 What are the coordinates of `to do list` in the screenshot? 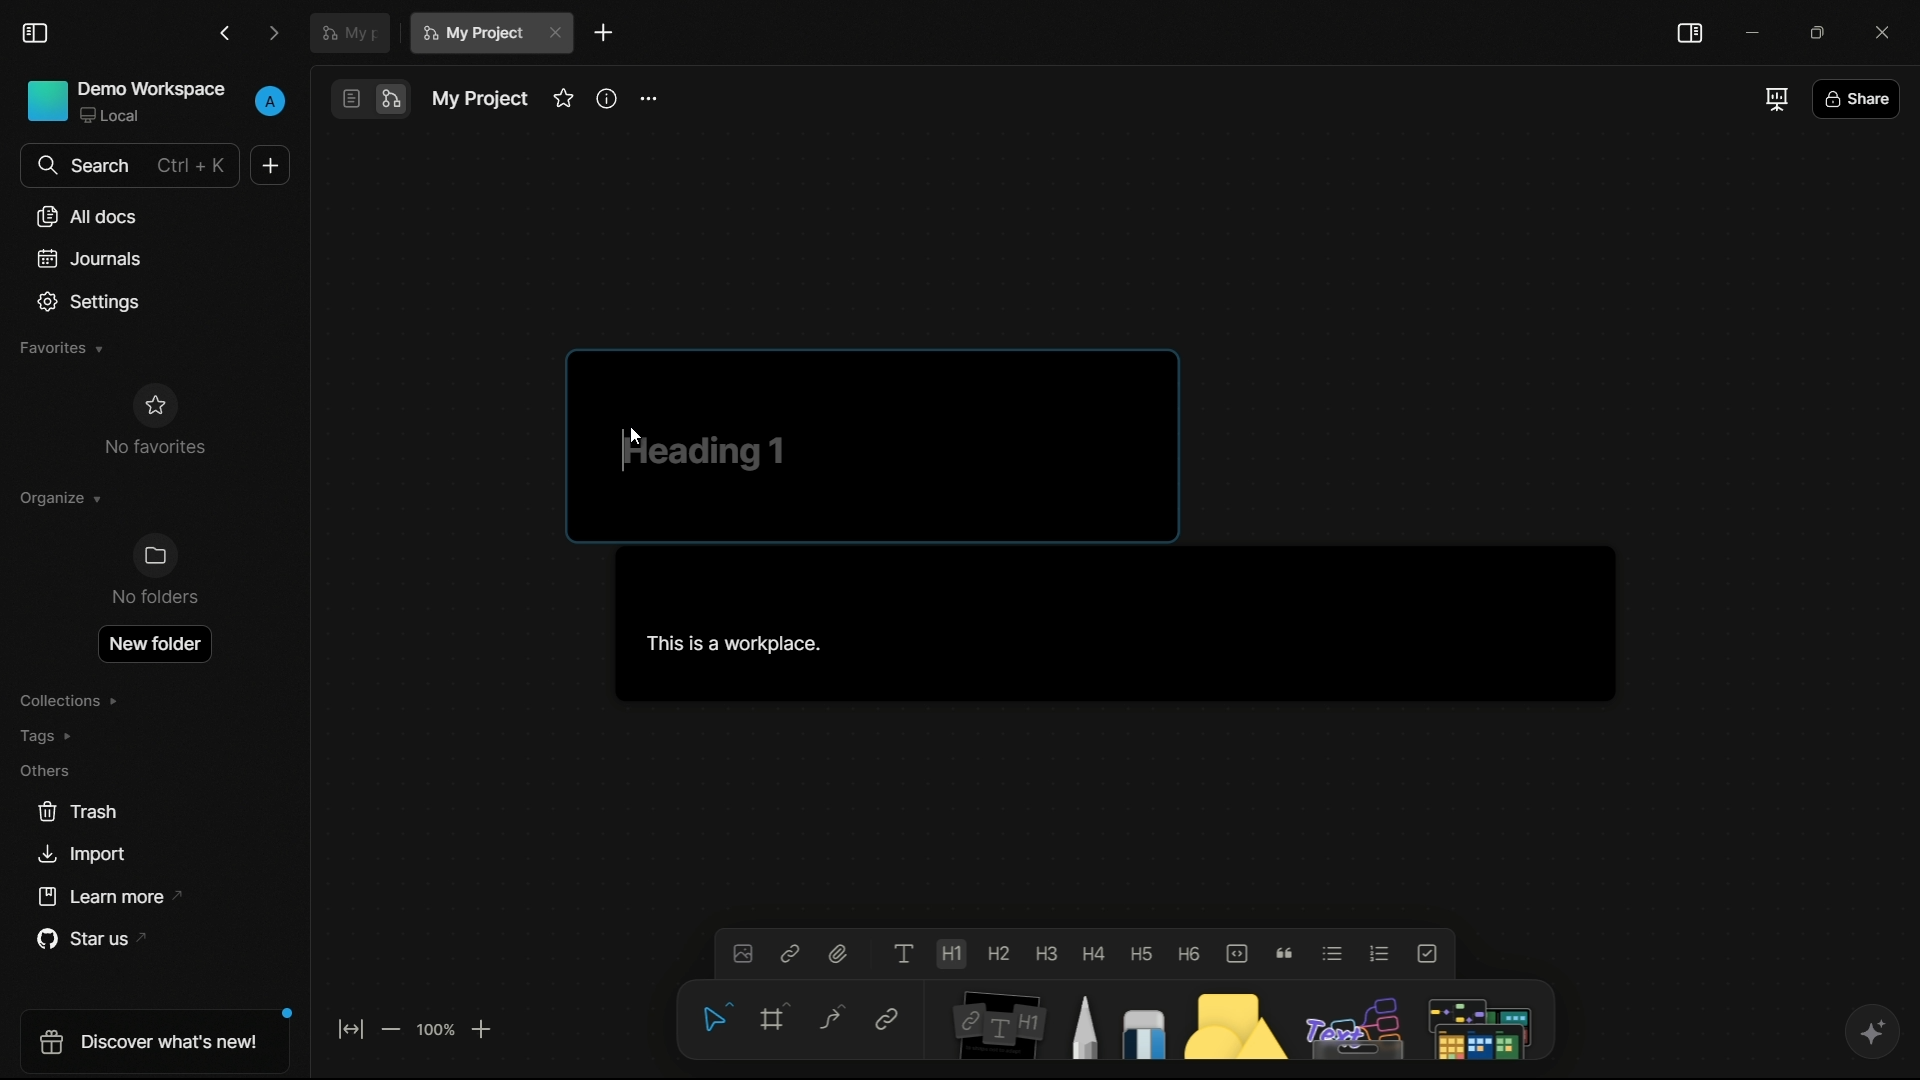 It's located at (1427, 950).